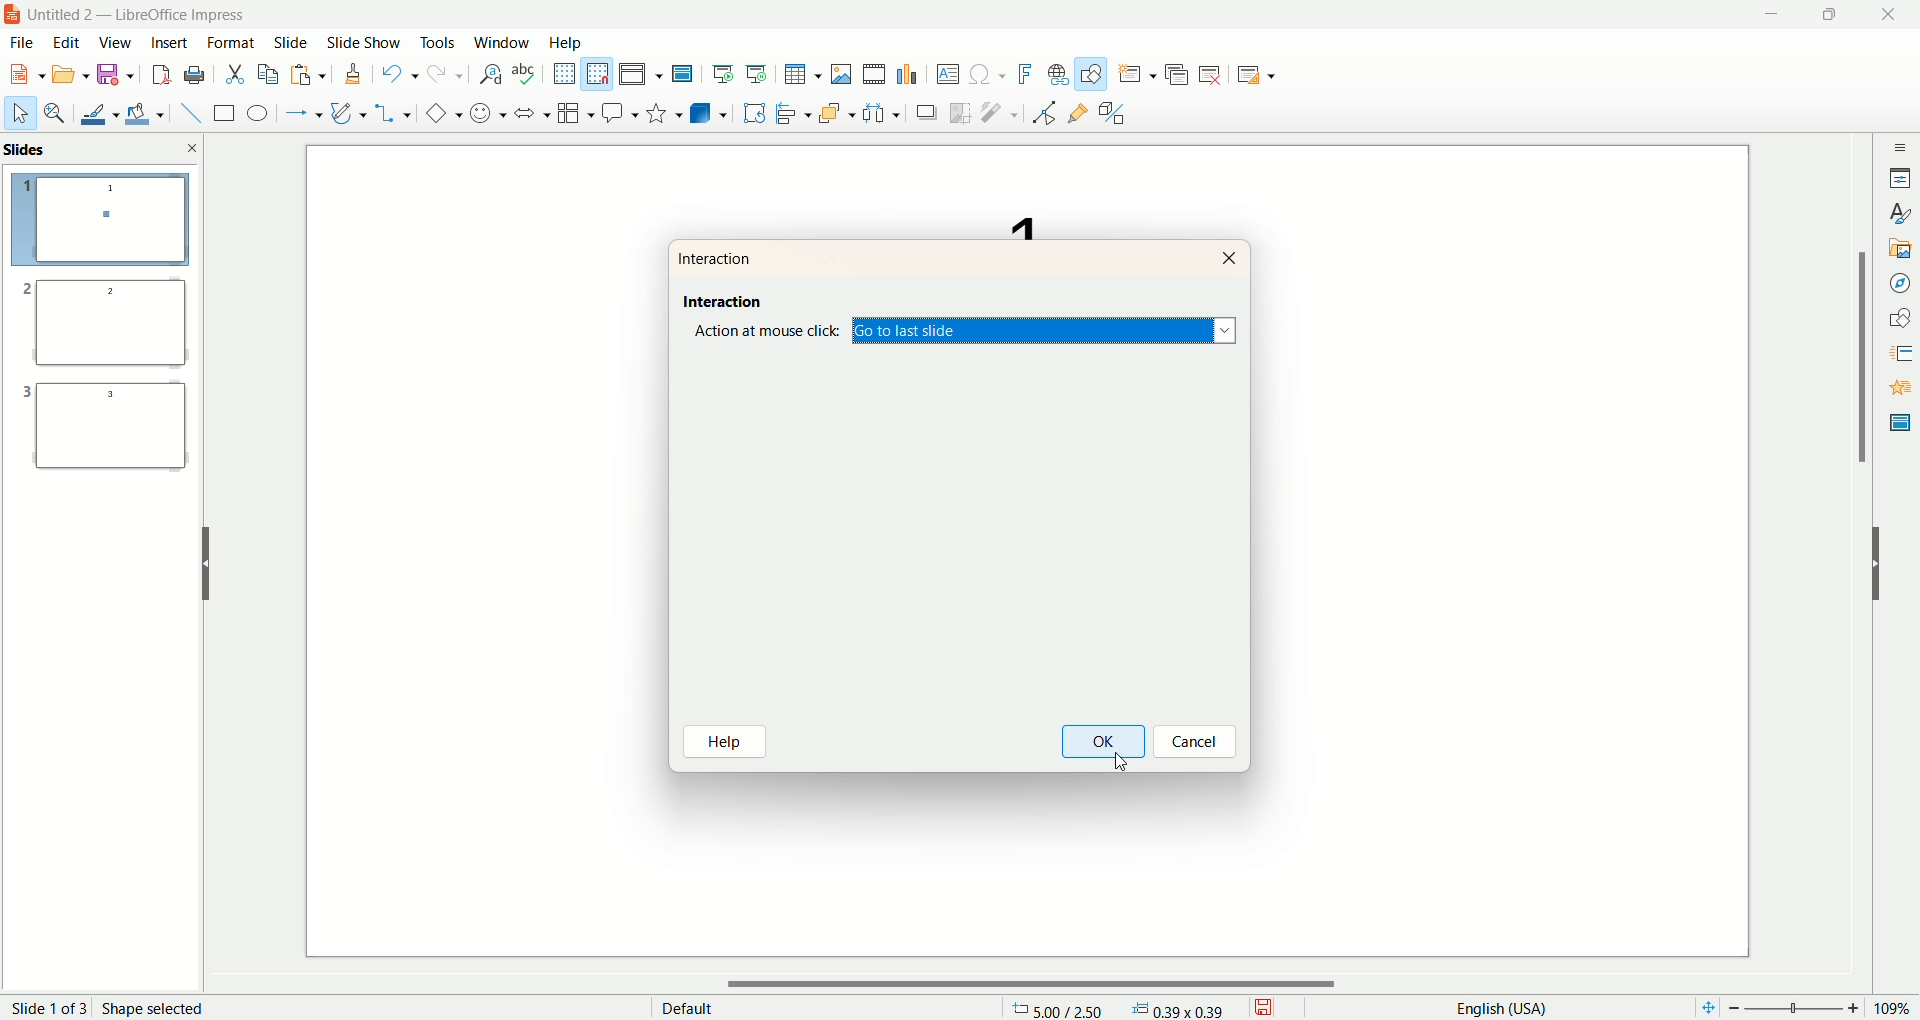  I want to click on insert image, so click(842, 73).